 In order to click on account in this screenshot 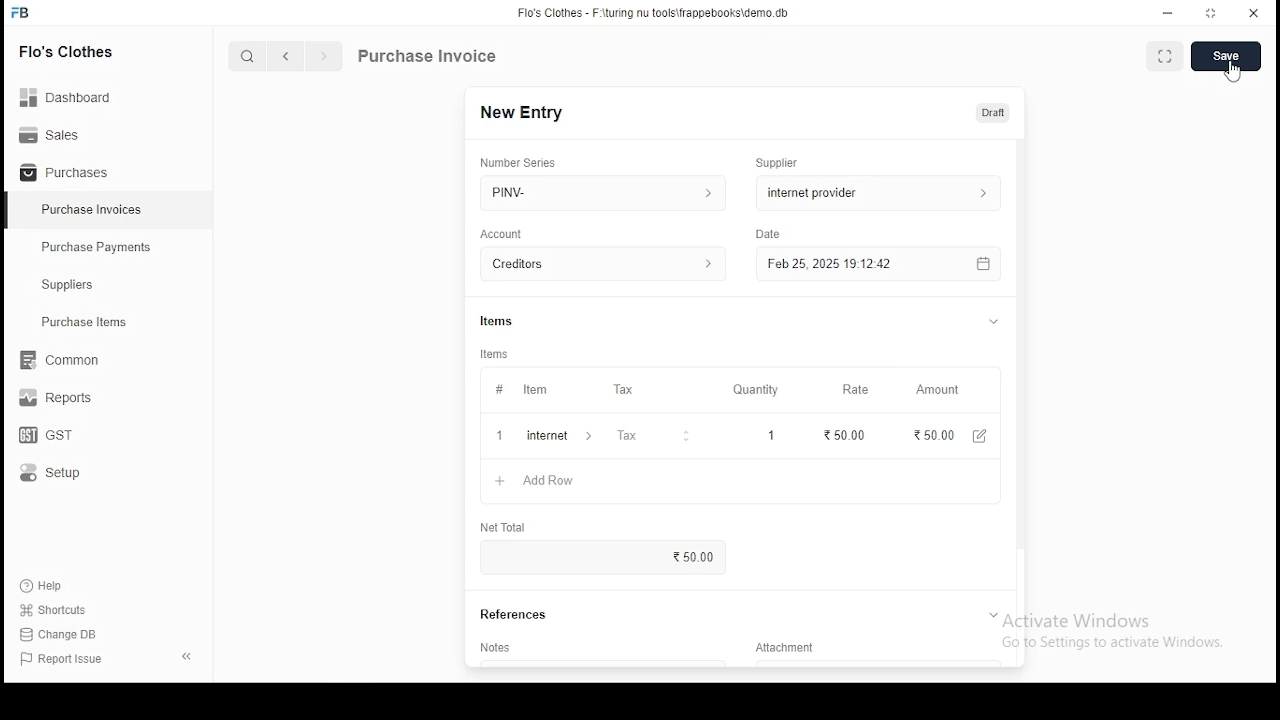, I will do `click(502, 234)`.